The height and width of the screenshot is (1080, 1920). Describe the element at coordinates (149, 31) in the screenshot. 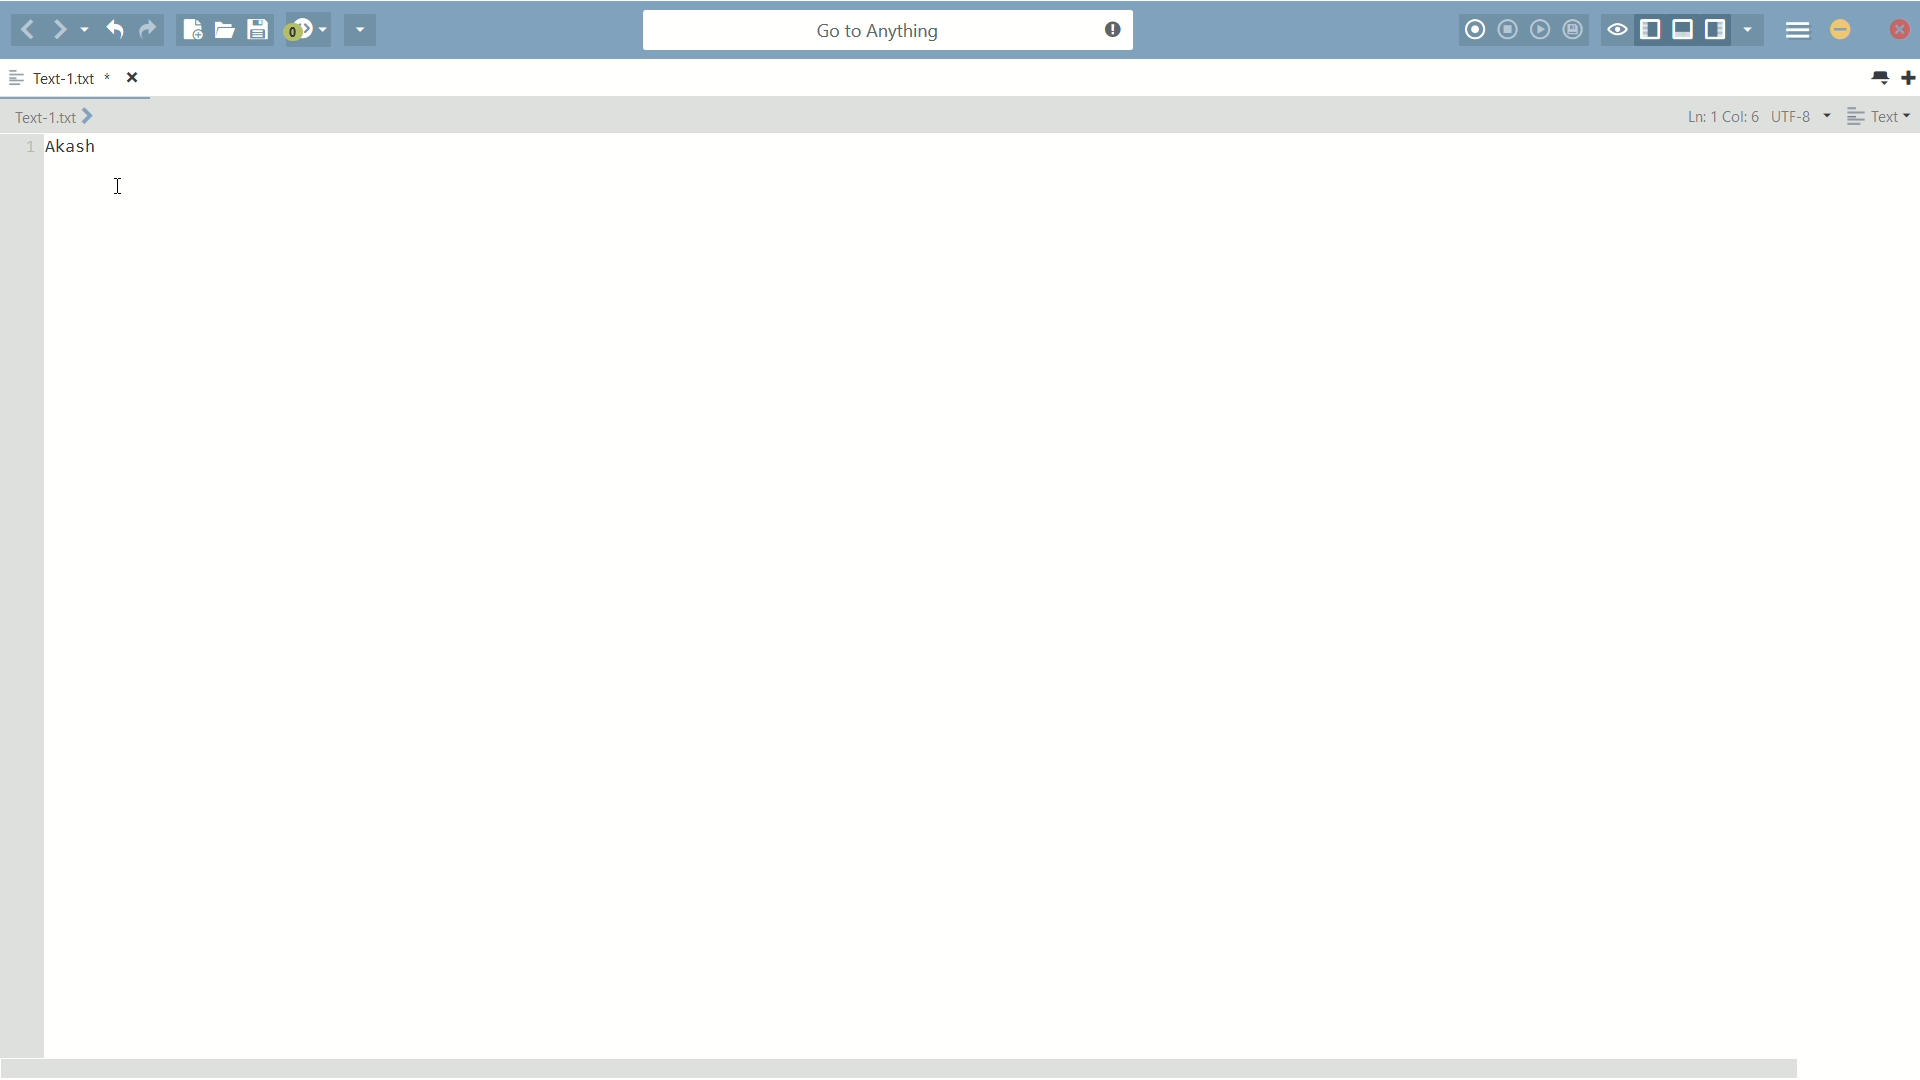

I see `redo` at that location.